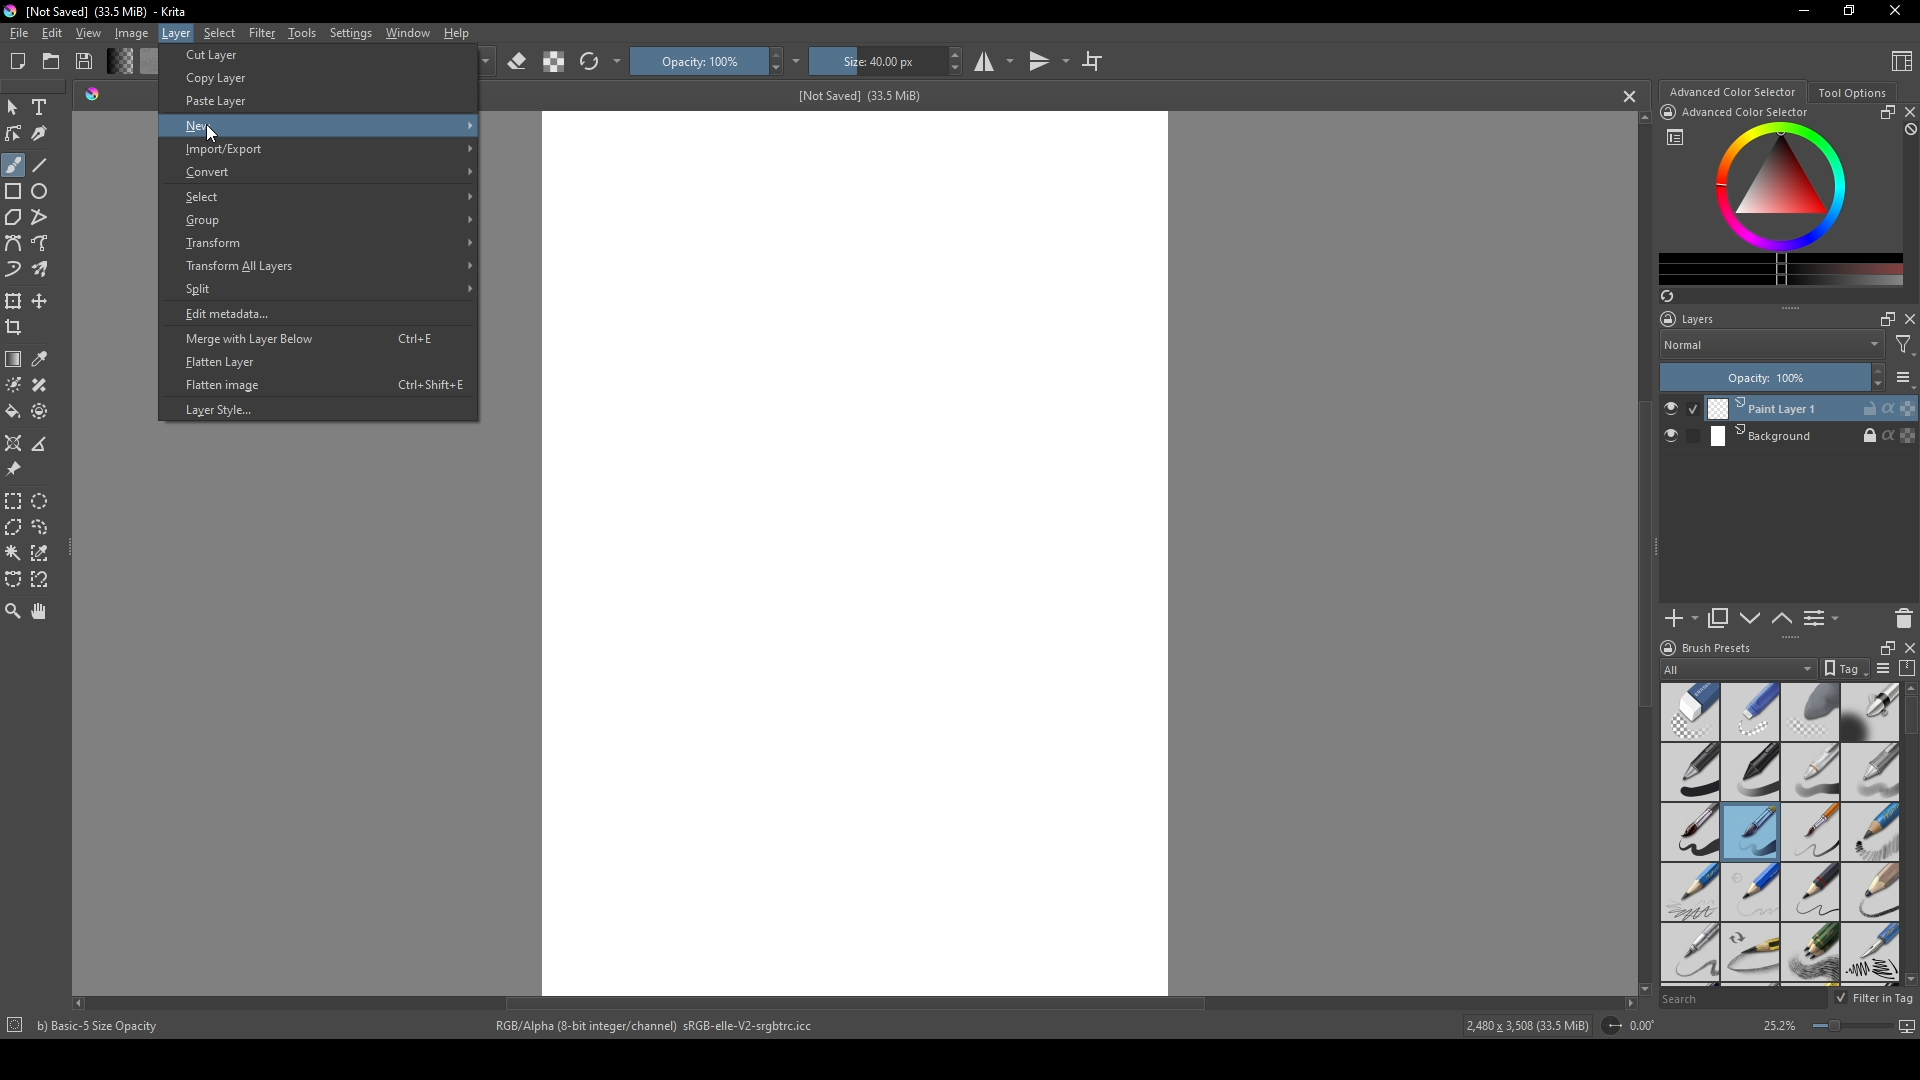 The height and width of the screenshot is (1080, 1920). I want to click on decrease, so click(1876, 386).